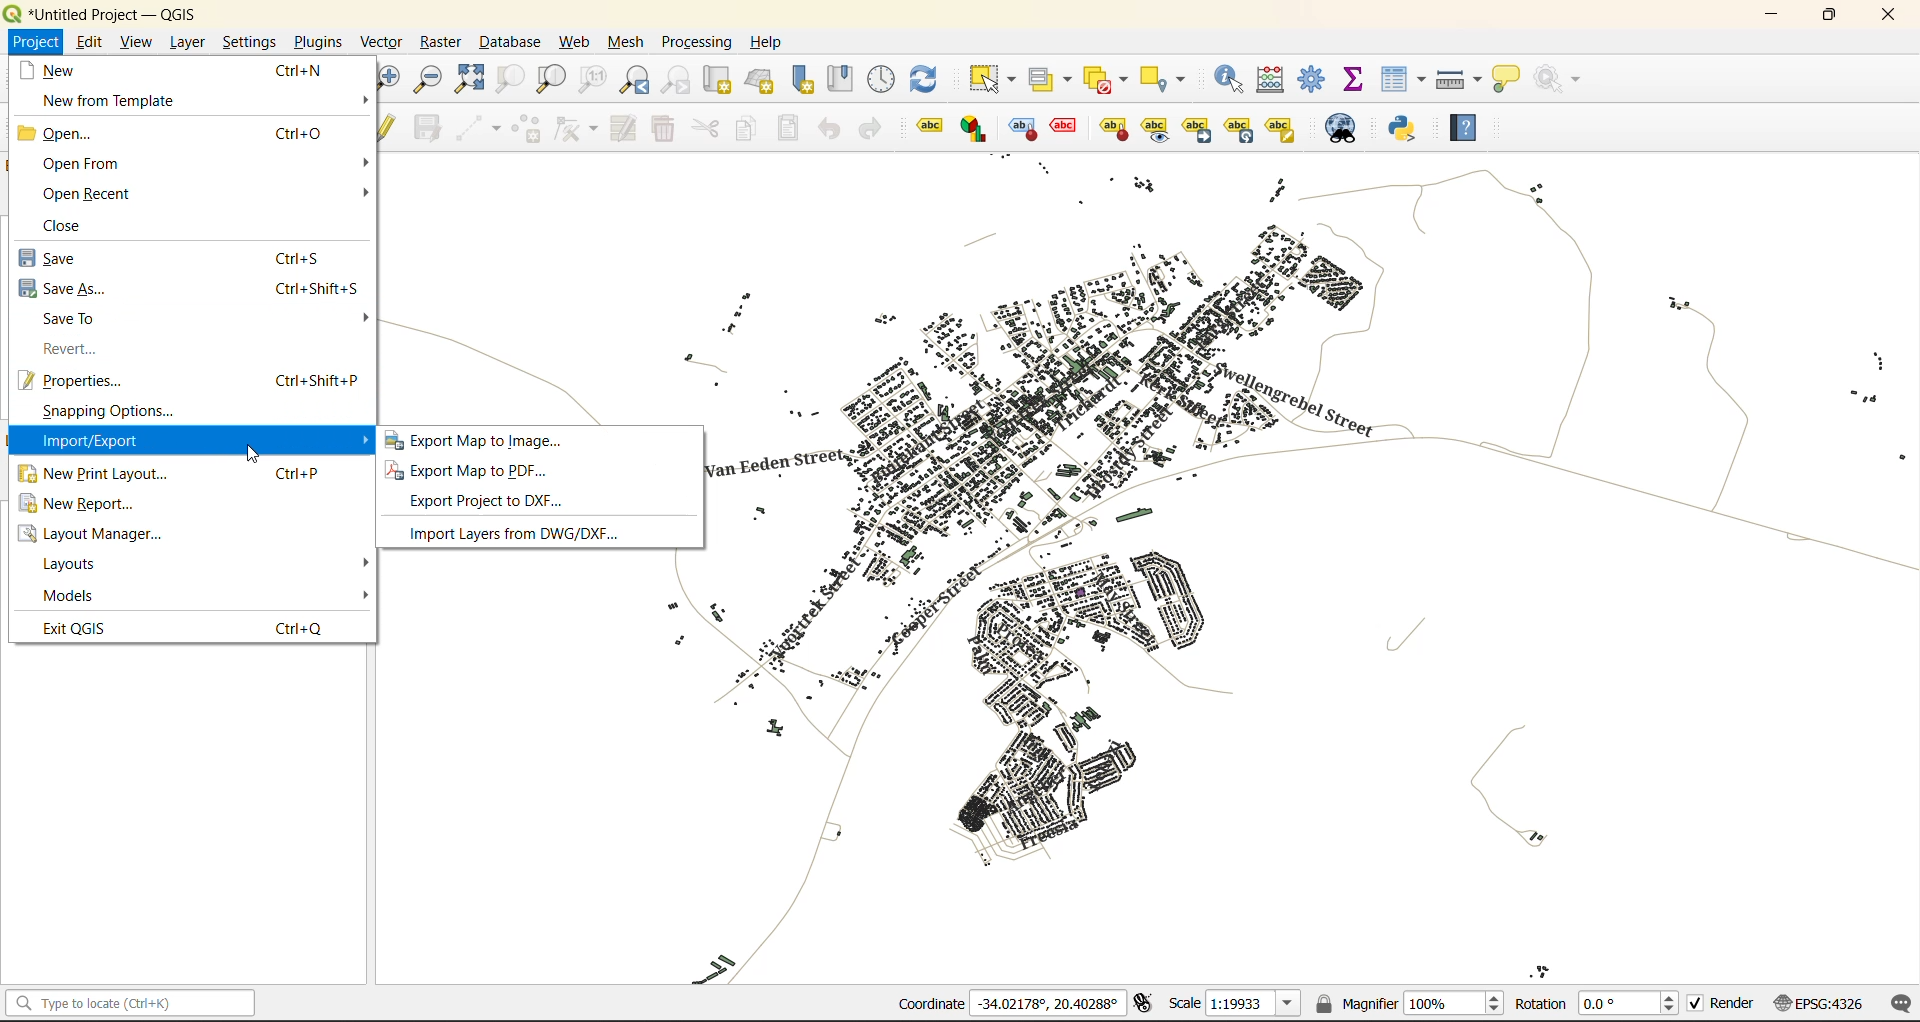 This screenshot has height=1022, width=1920. Describe the element at coordinates (251, 43) in the screenshot. I see `settings` at that location.